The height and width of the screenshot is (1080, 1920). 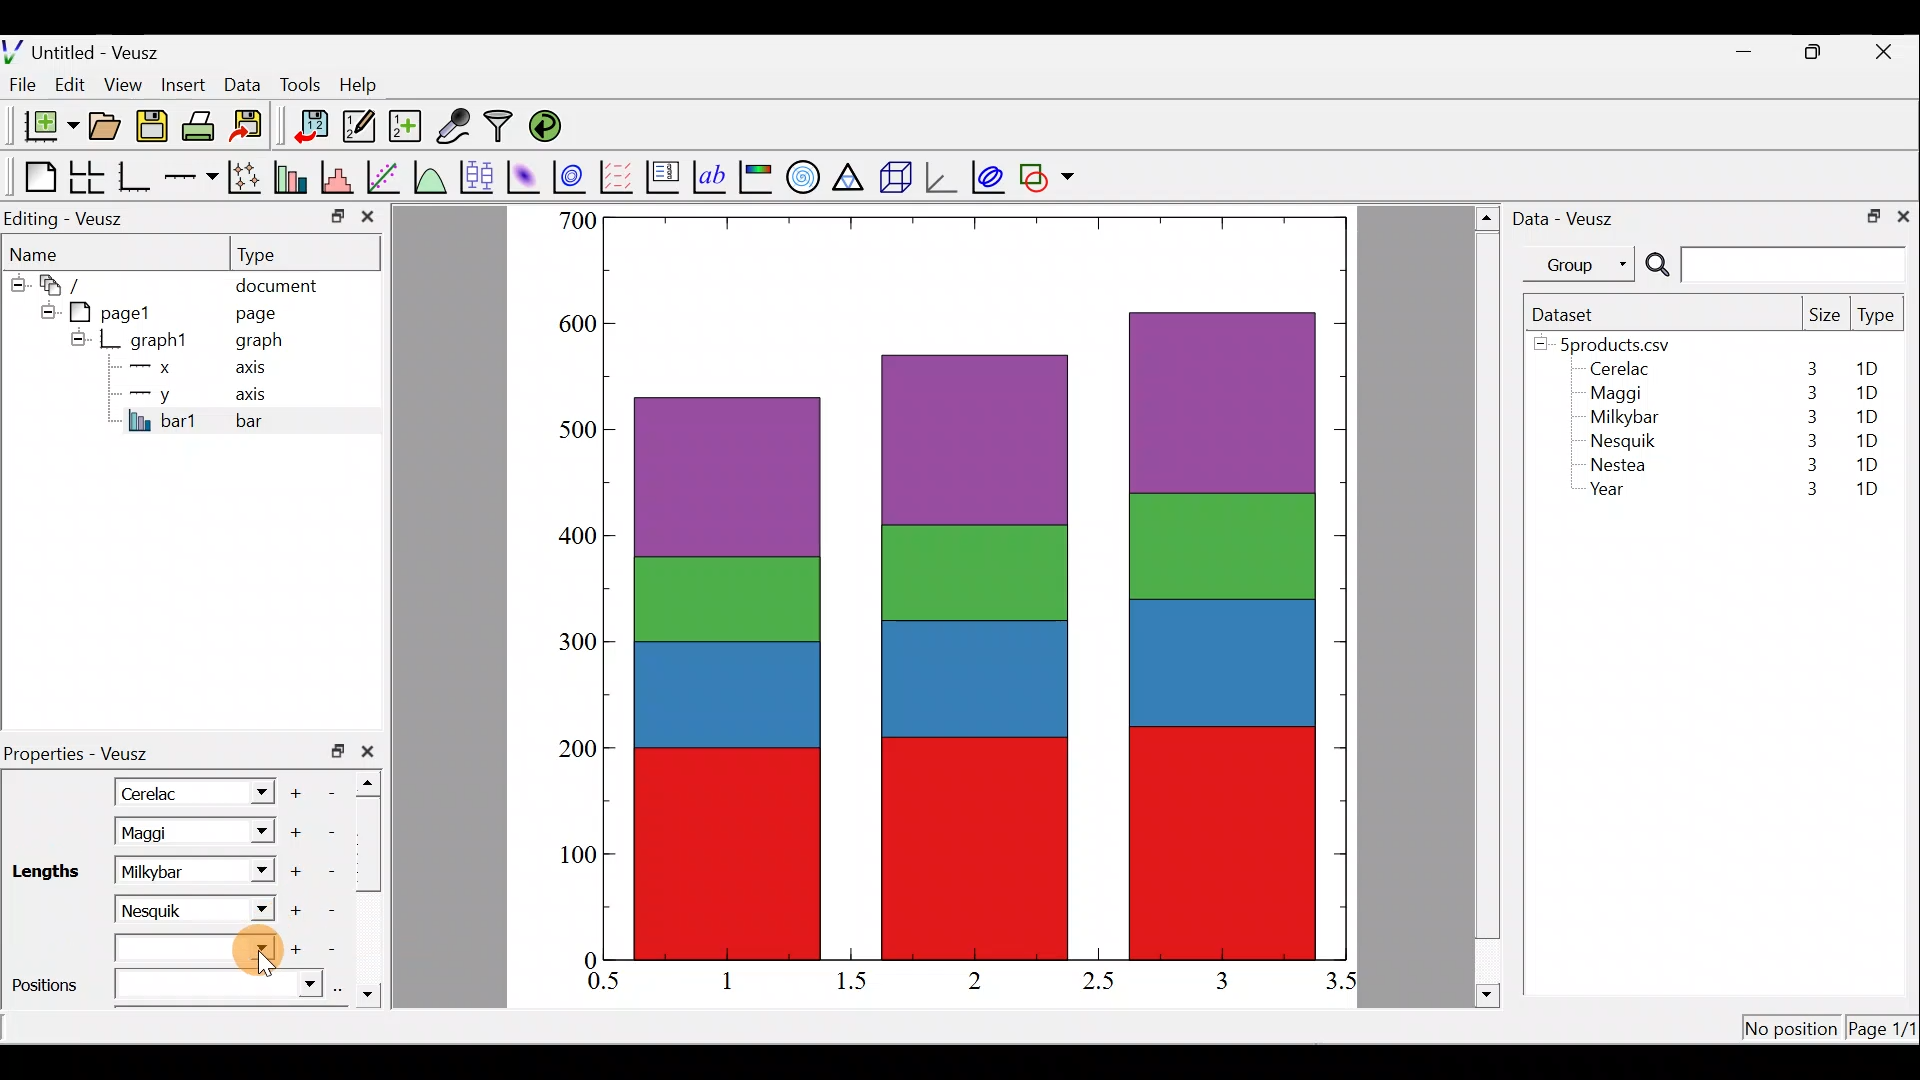 I want to click on Text label, so click(x=712, y=174).